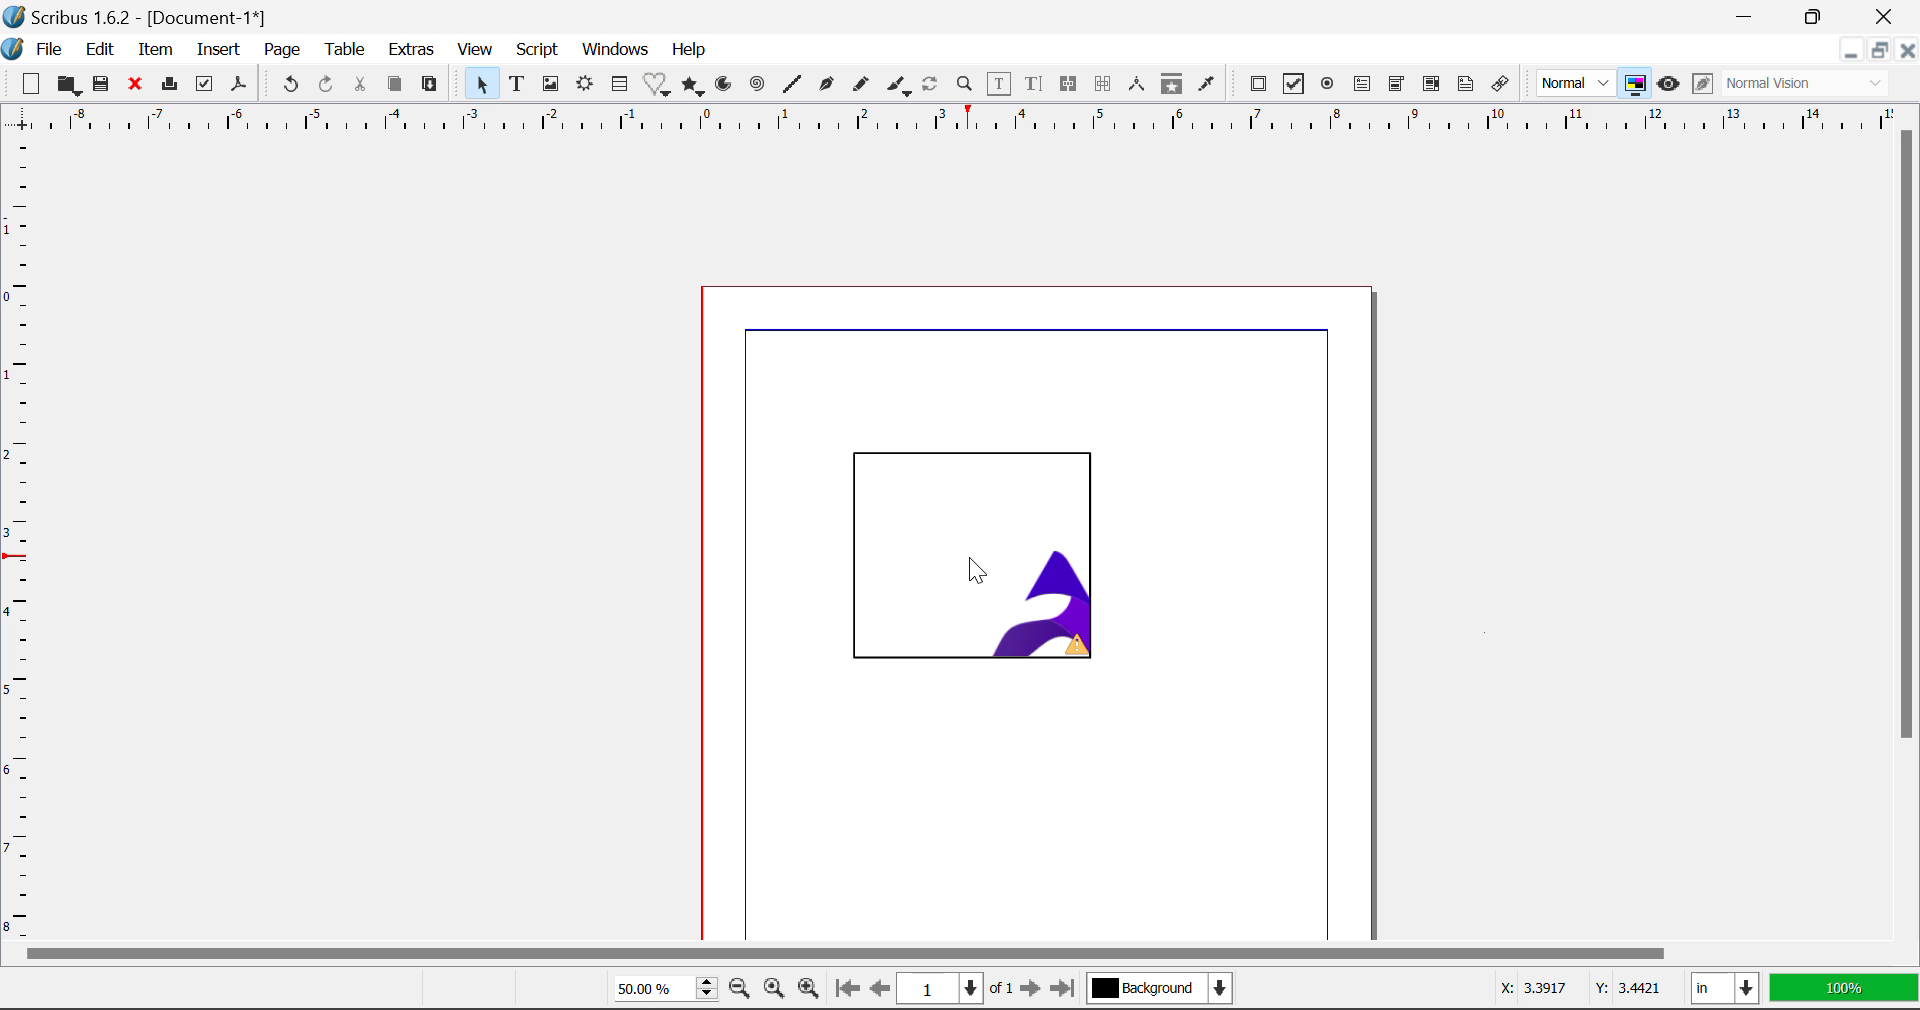 Image resolution: width=1920 pixels, height=1010 pixels. I want to click on Restore Down, so click(1750, 17).